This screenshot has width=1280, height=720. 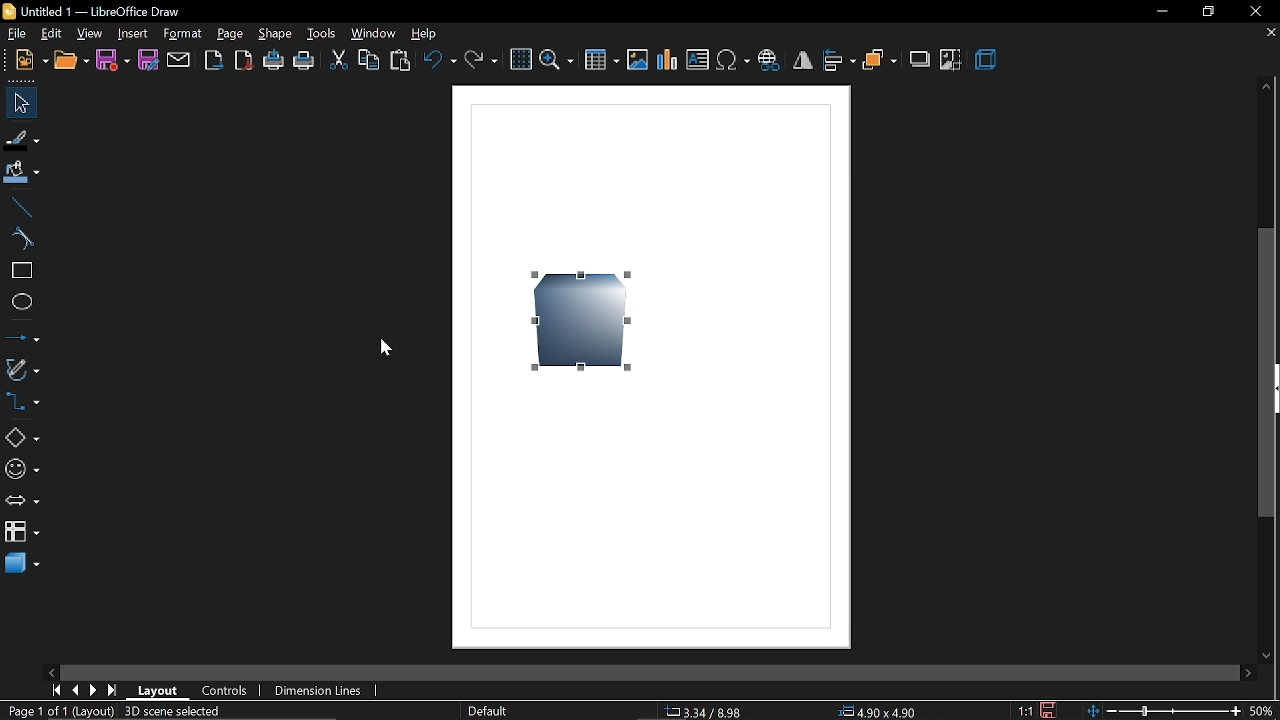 I want to click on Cursor, so click(x=384, y=346).